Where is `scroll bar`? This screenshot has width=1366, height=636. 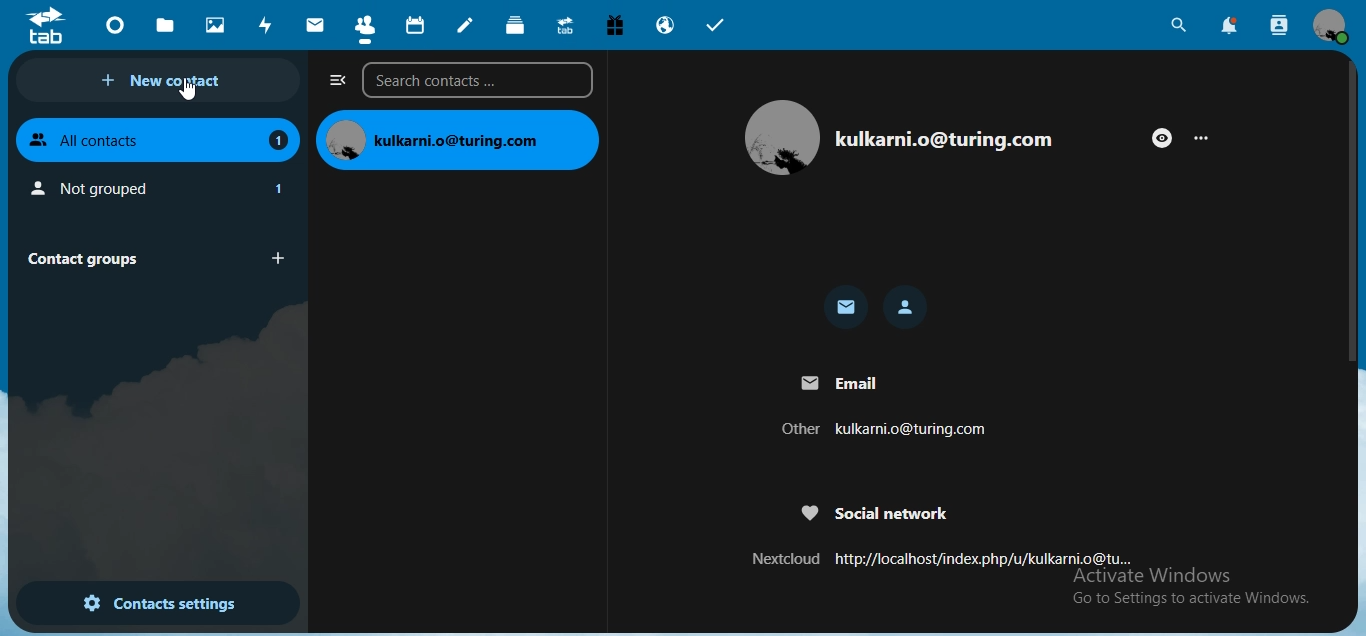
scroll bar is located at coordinates (1353, 214).